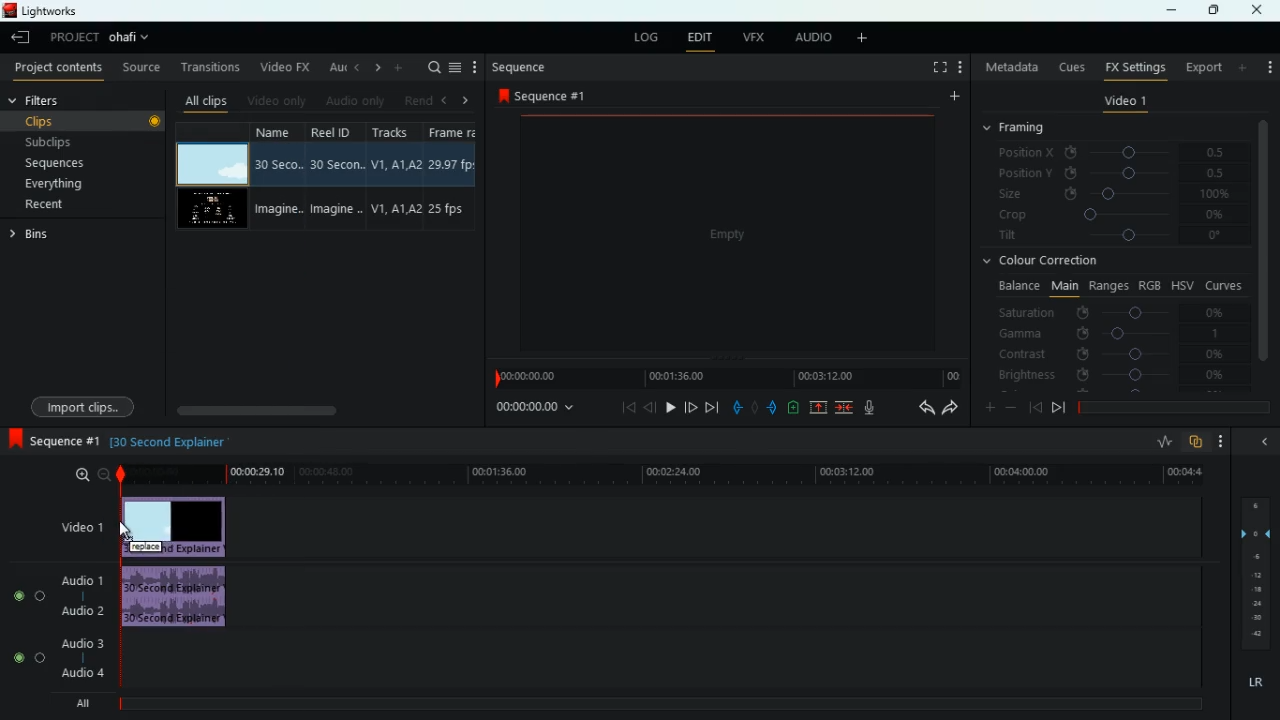  I want to click on timeline, so click(651, 704).